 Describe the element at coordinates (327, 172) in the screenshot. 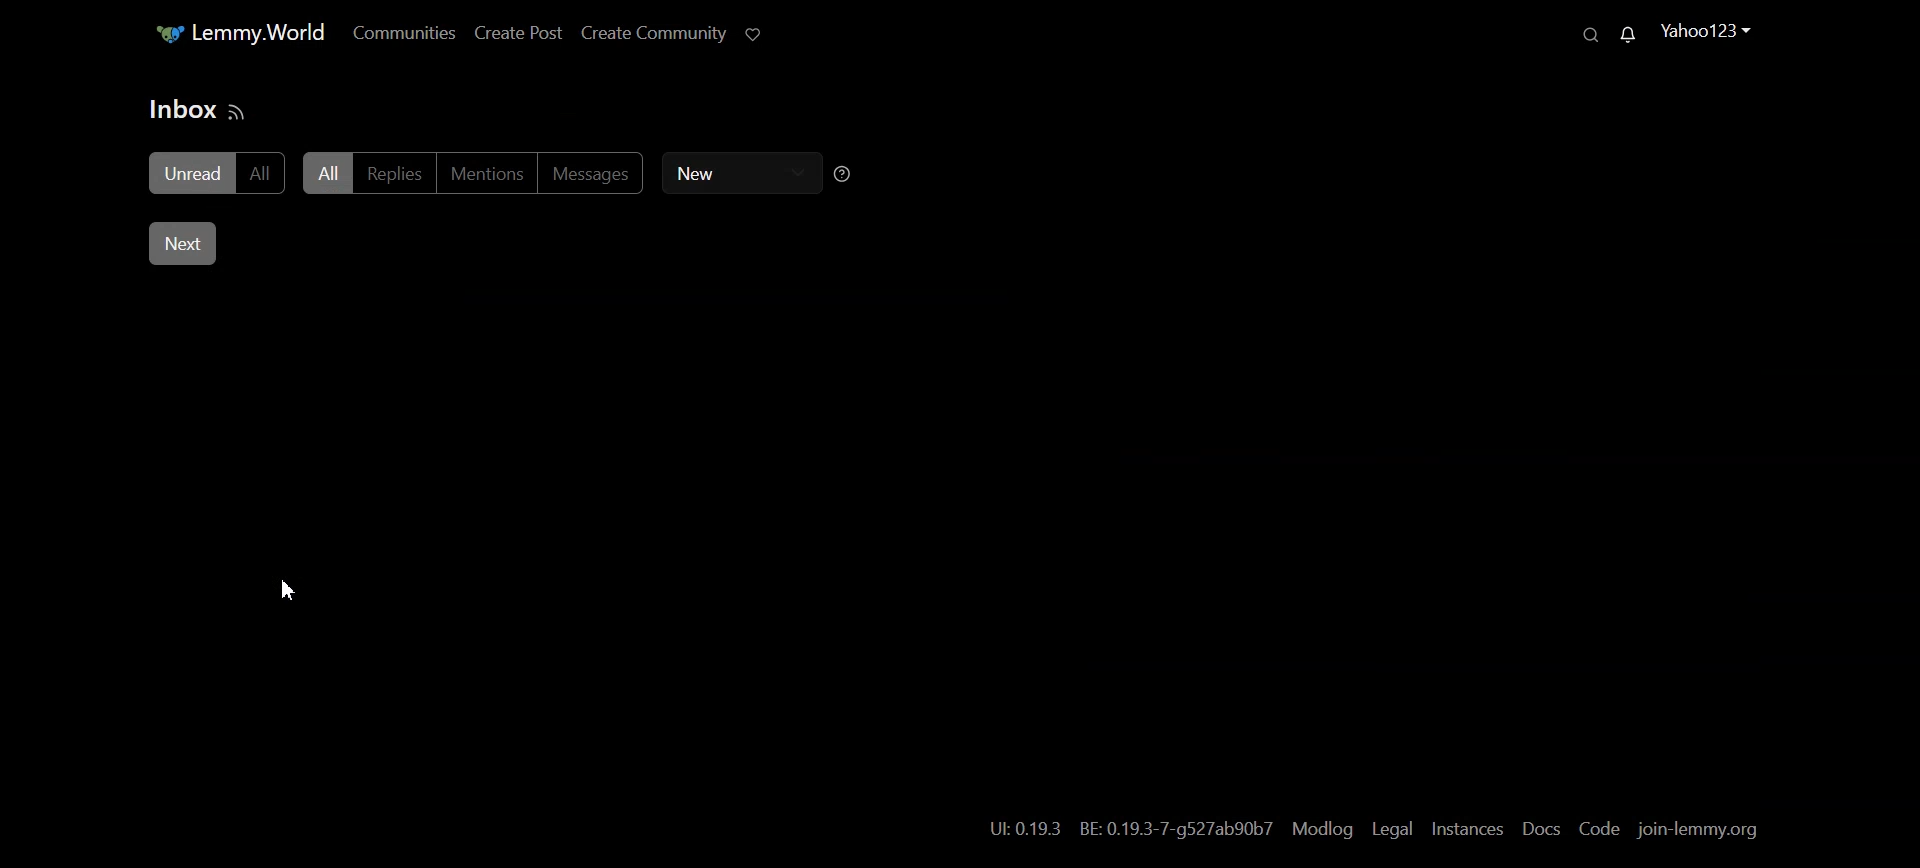

I see `All` at that location.